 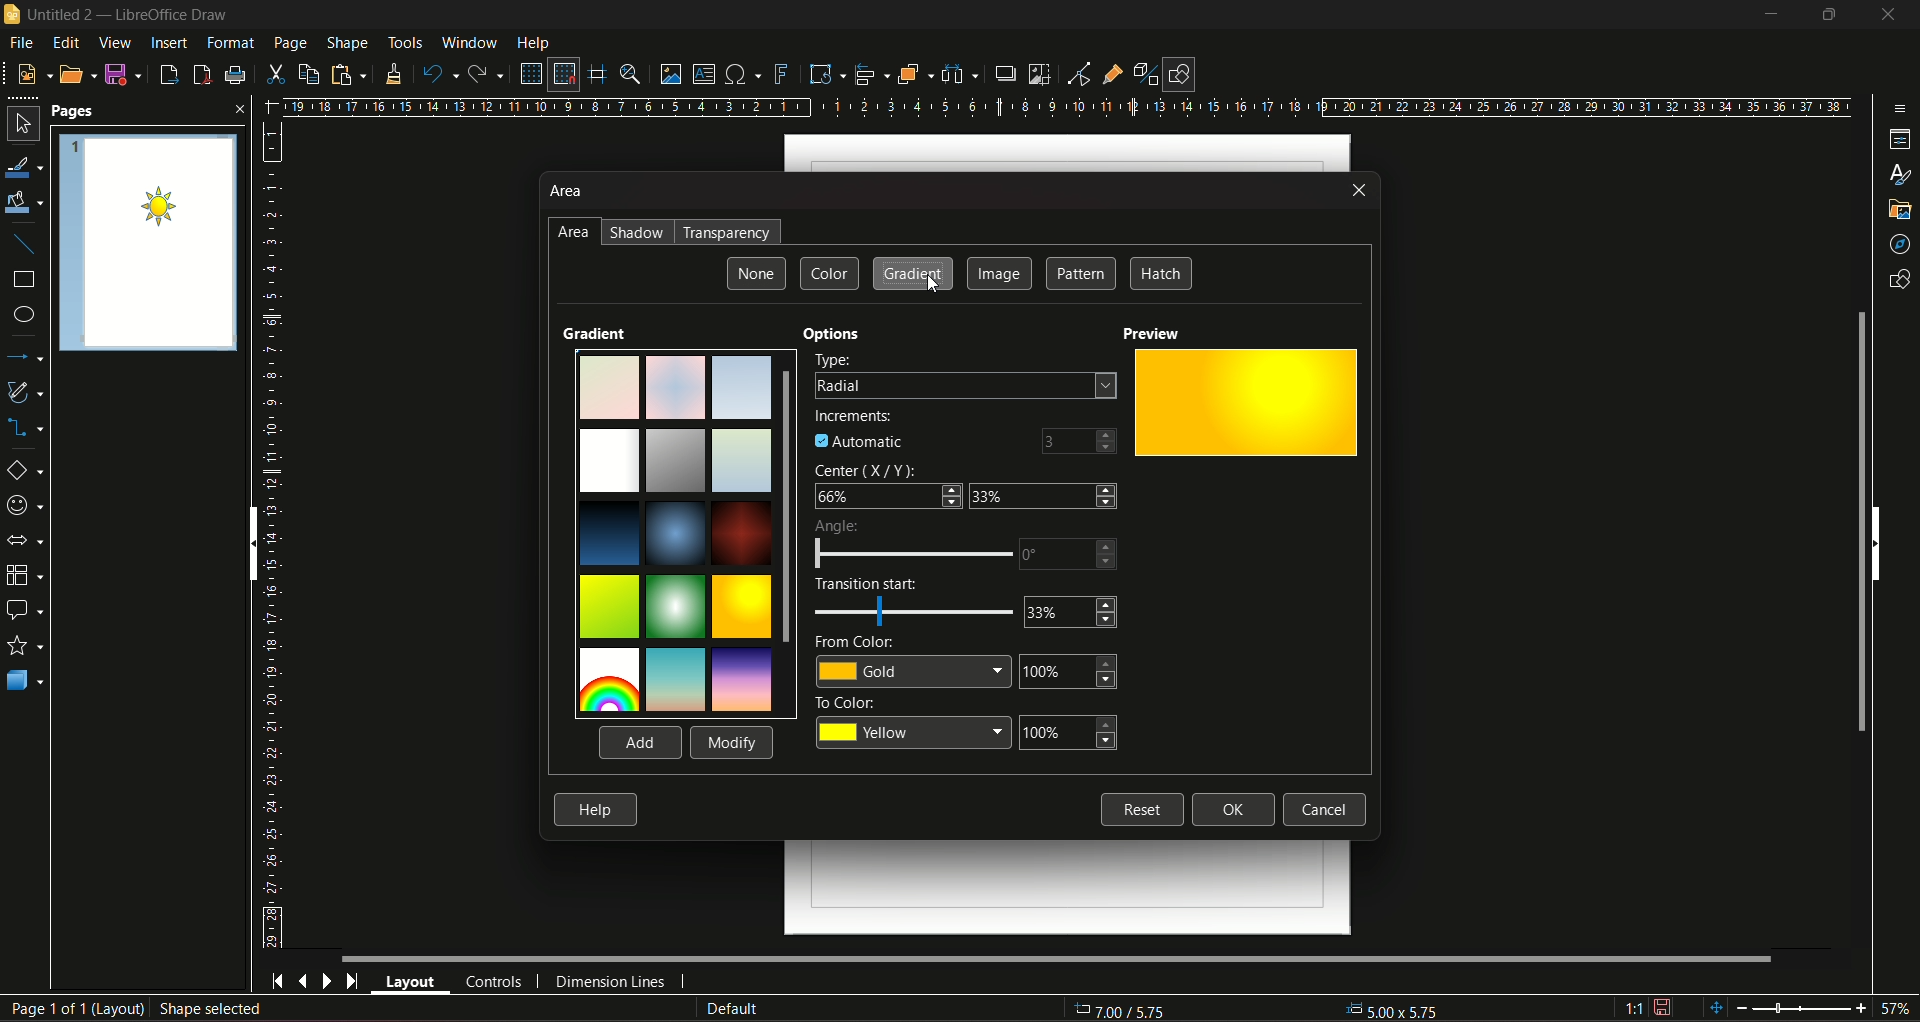 I want to click on Transition Start, so click(x=969, y=602).